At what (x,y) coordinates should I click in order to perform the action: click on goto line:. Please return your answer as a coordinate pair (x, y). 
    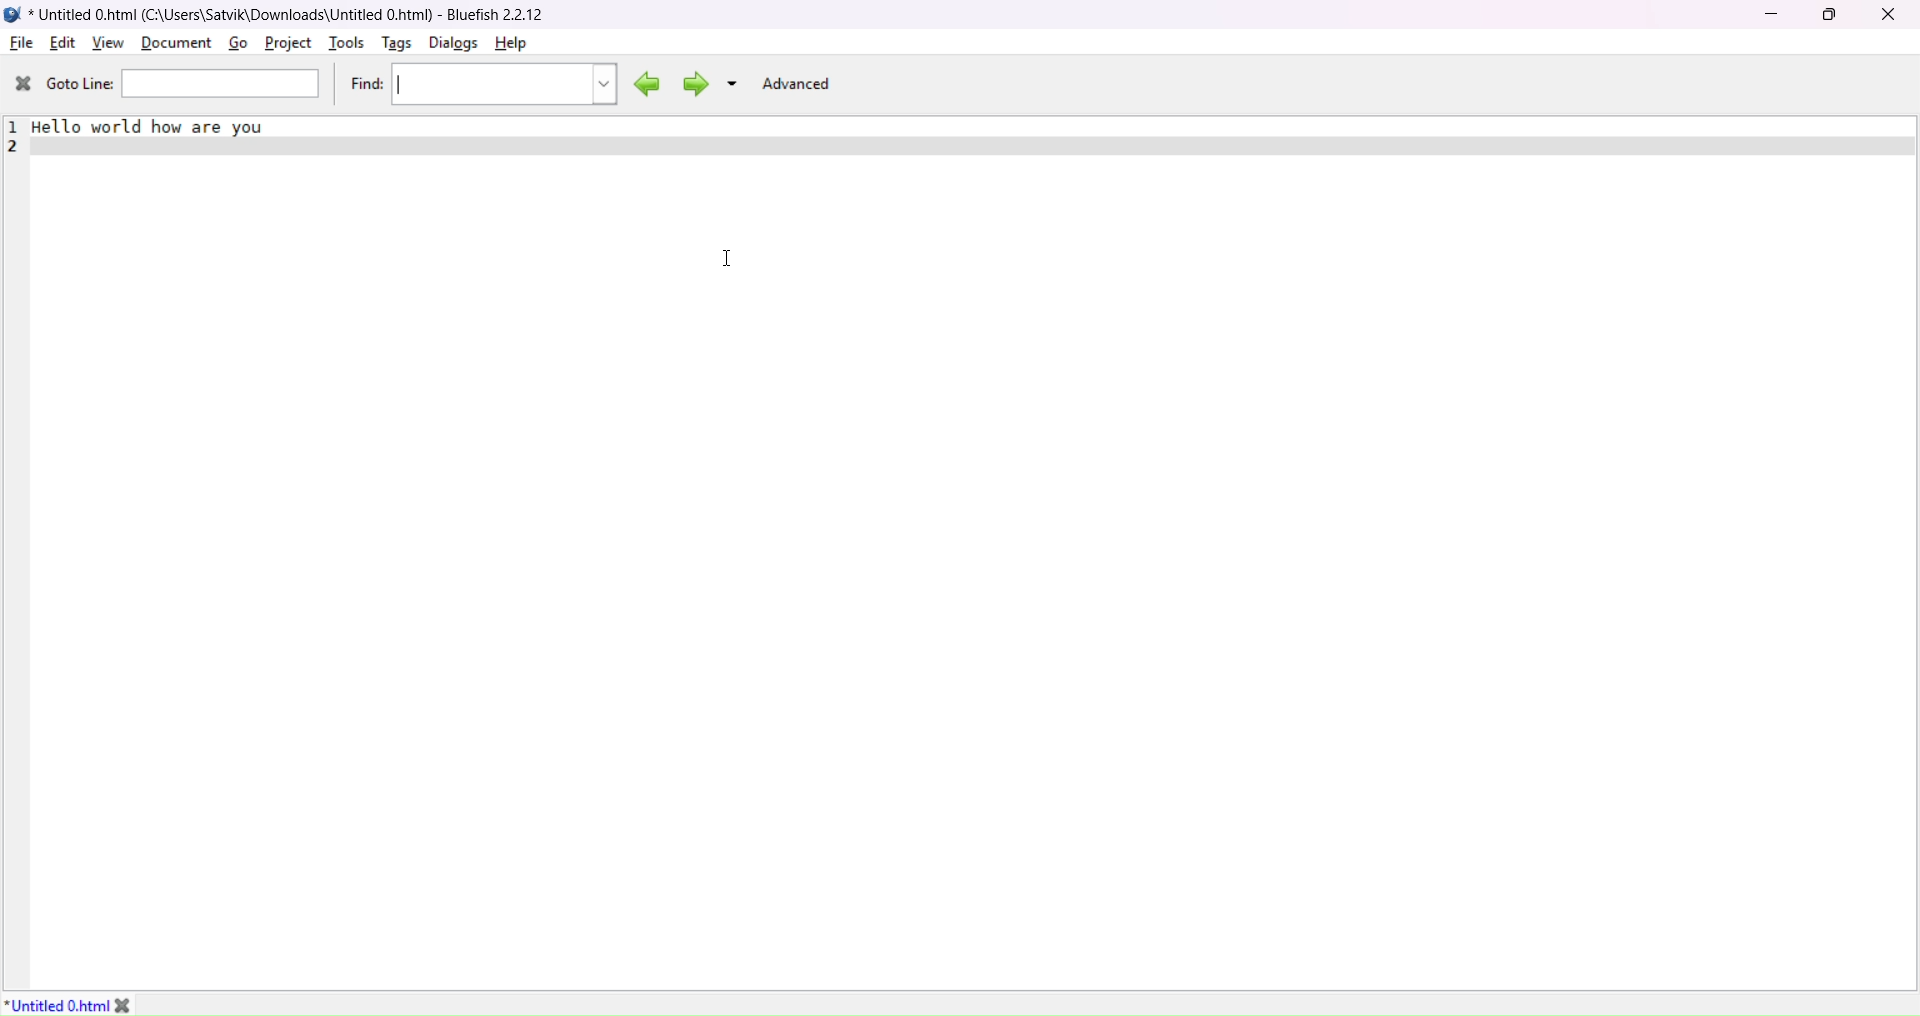
    Looking at the image, I should click on (81, 85).